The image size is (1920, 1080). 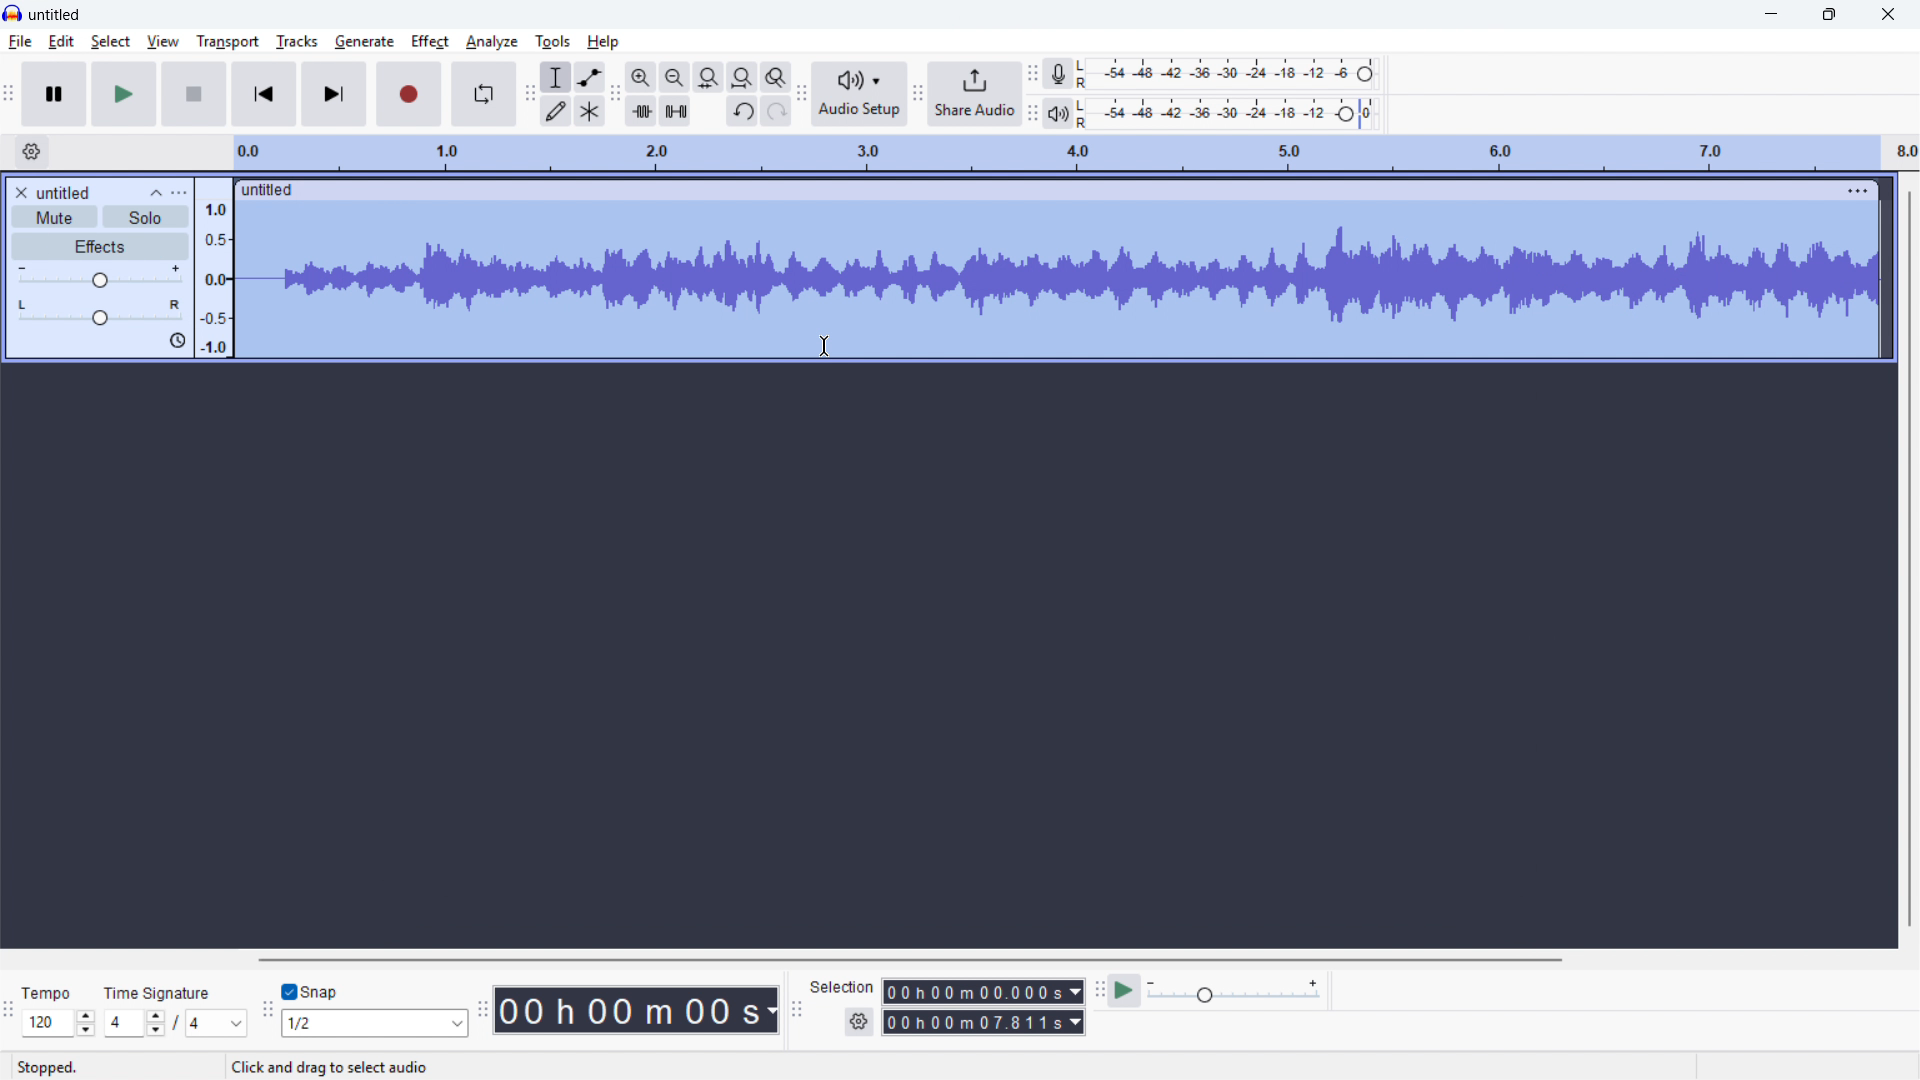 What do you see at coordinates (146, 217) in the screenshot?
I see `solo` at bounding box center [146, 217].